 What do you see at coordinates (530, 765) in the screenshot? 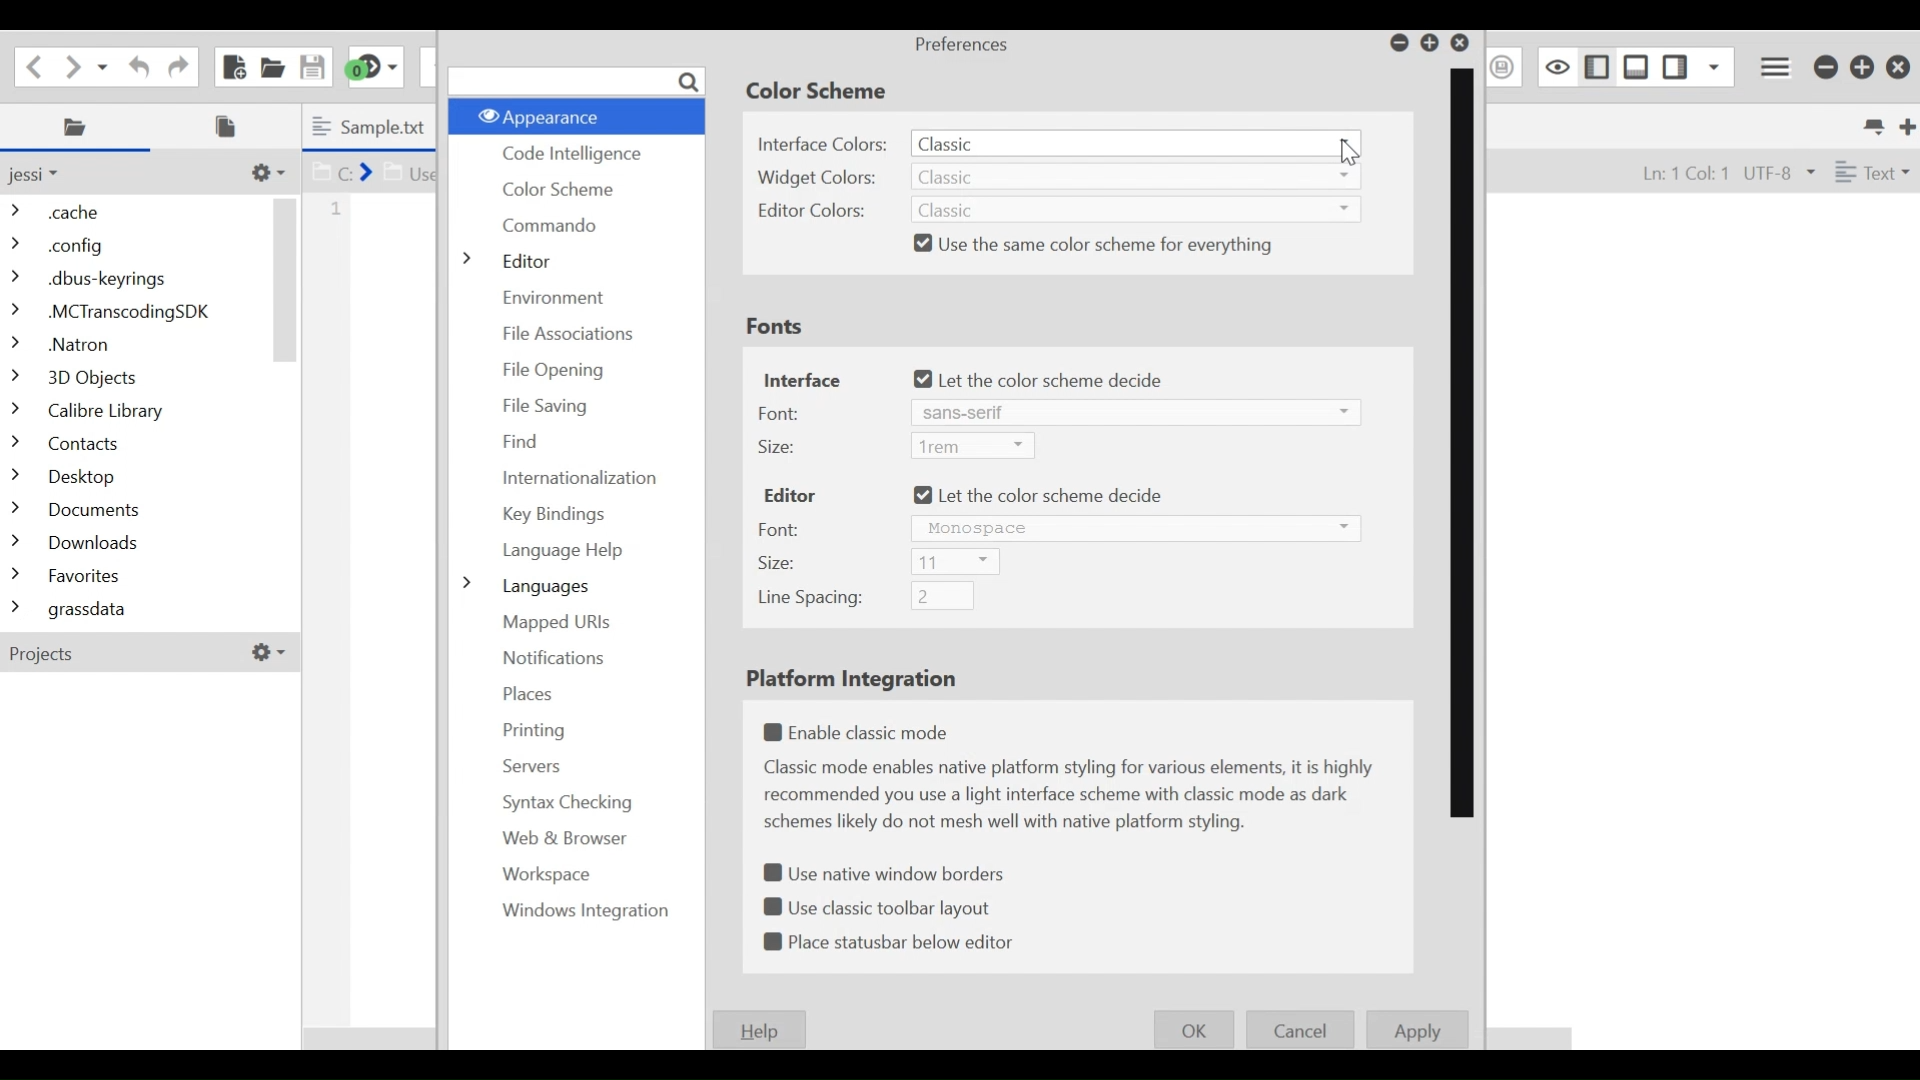
I see `Servers` at bounding box center [530, 765].